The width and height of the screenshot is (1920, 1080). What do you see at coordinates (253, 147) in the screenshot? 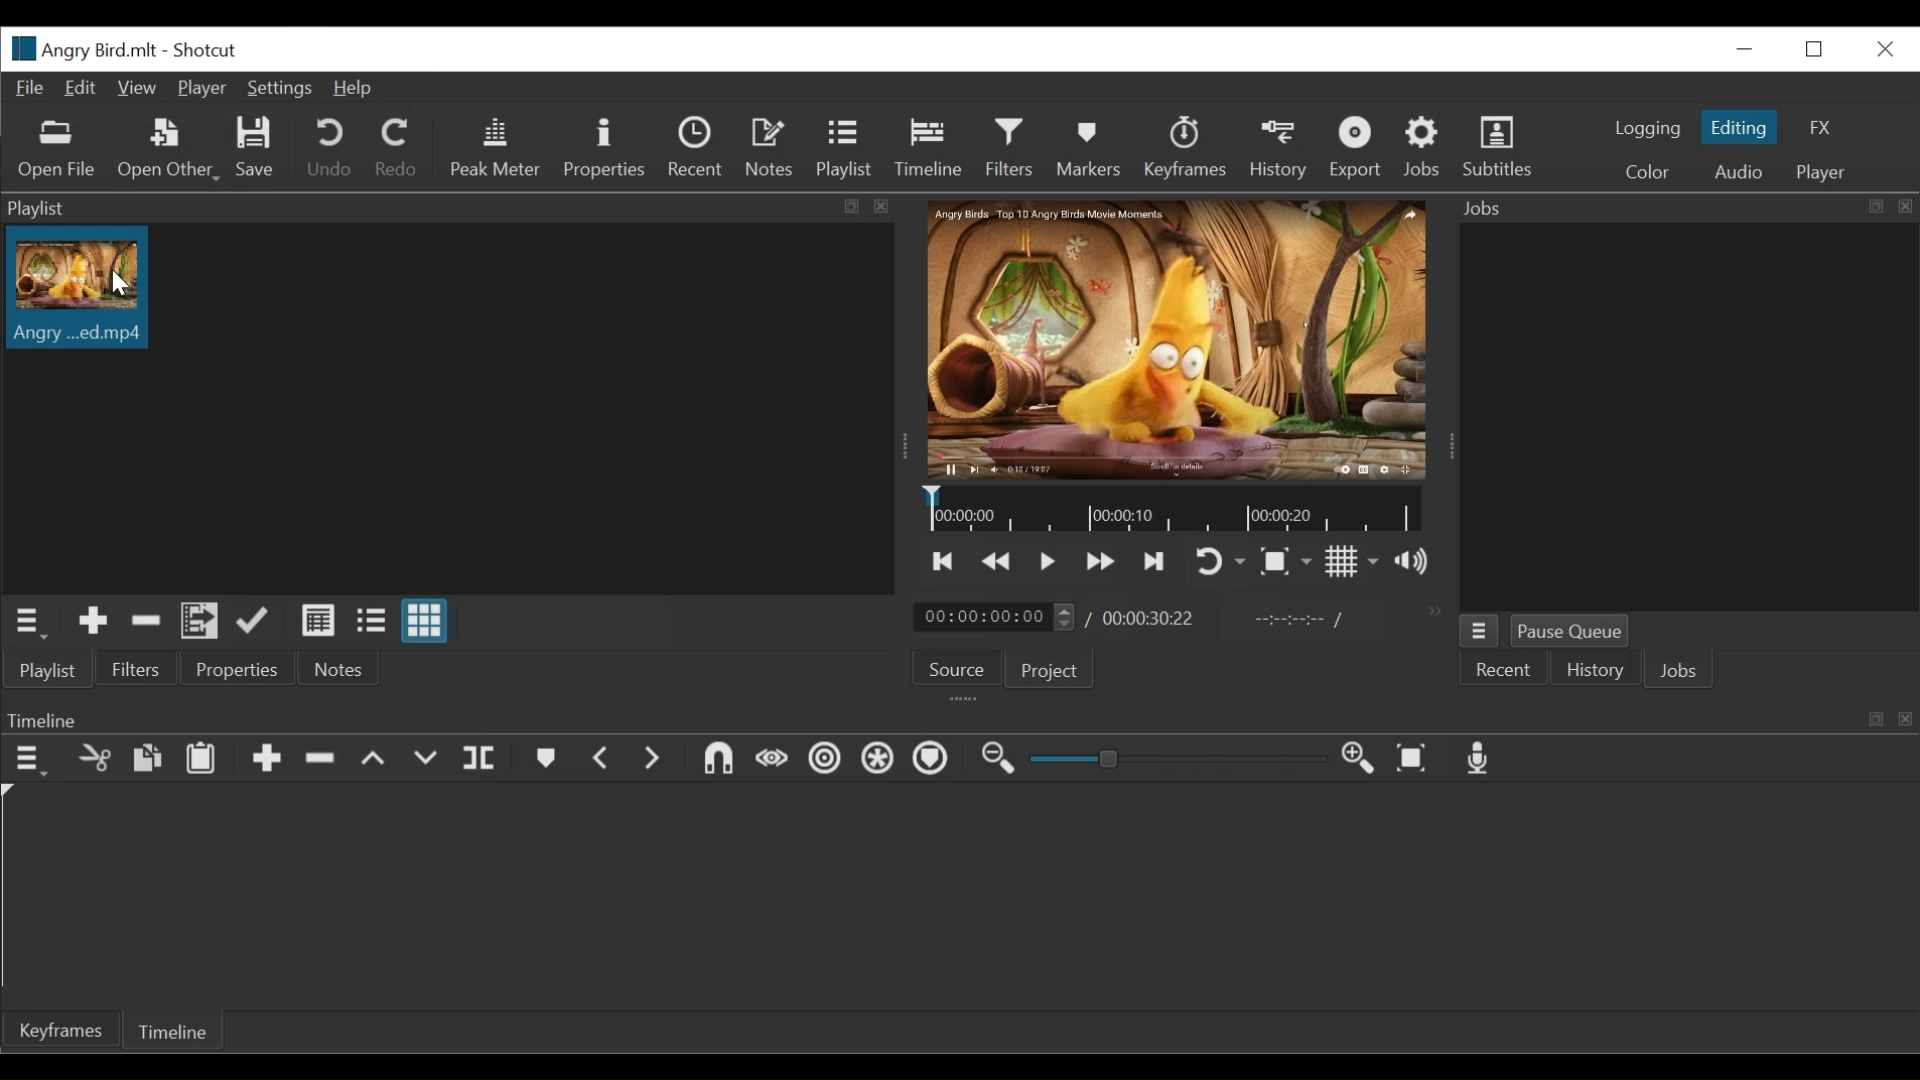
I see `Save` at bounding box center [253, 147].